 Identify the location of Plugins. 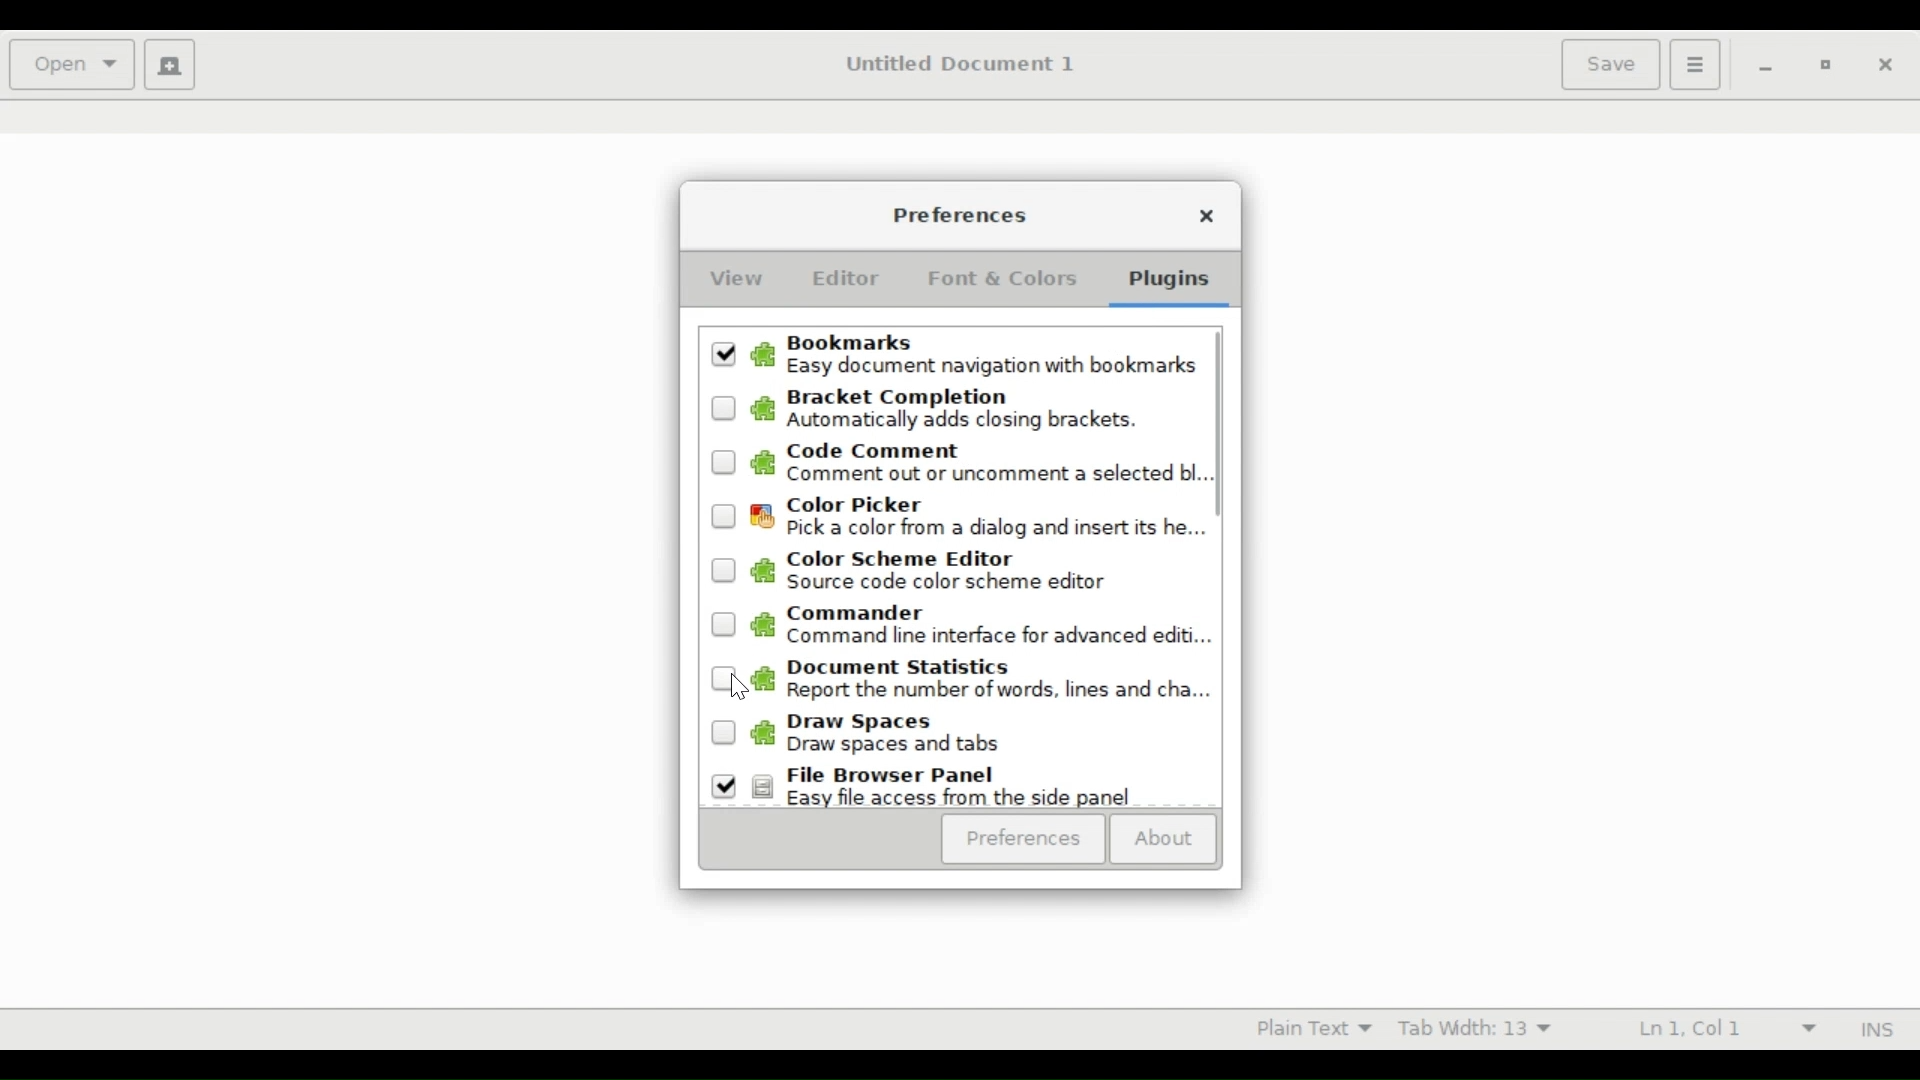
(1167, 282).